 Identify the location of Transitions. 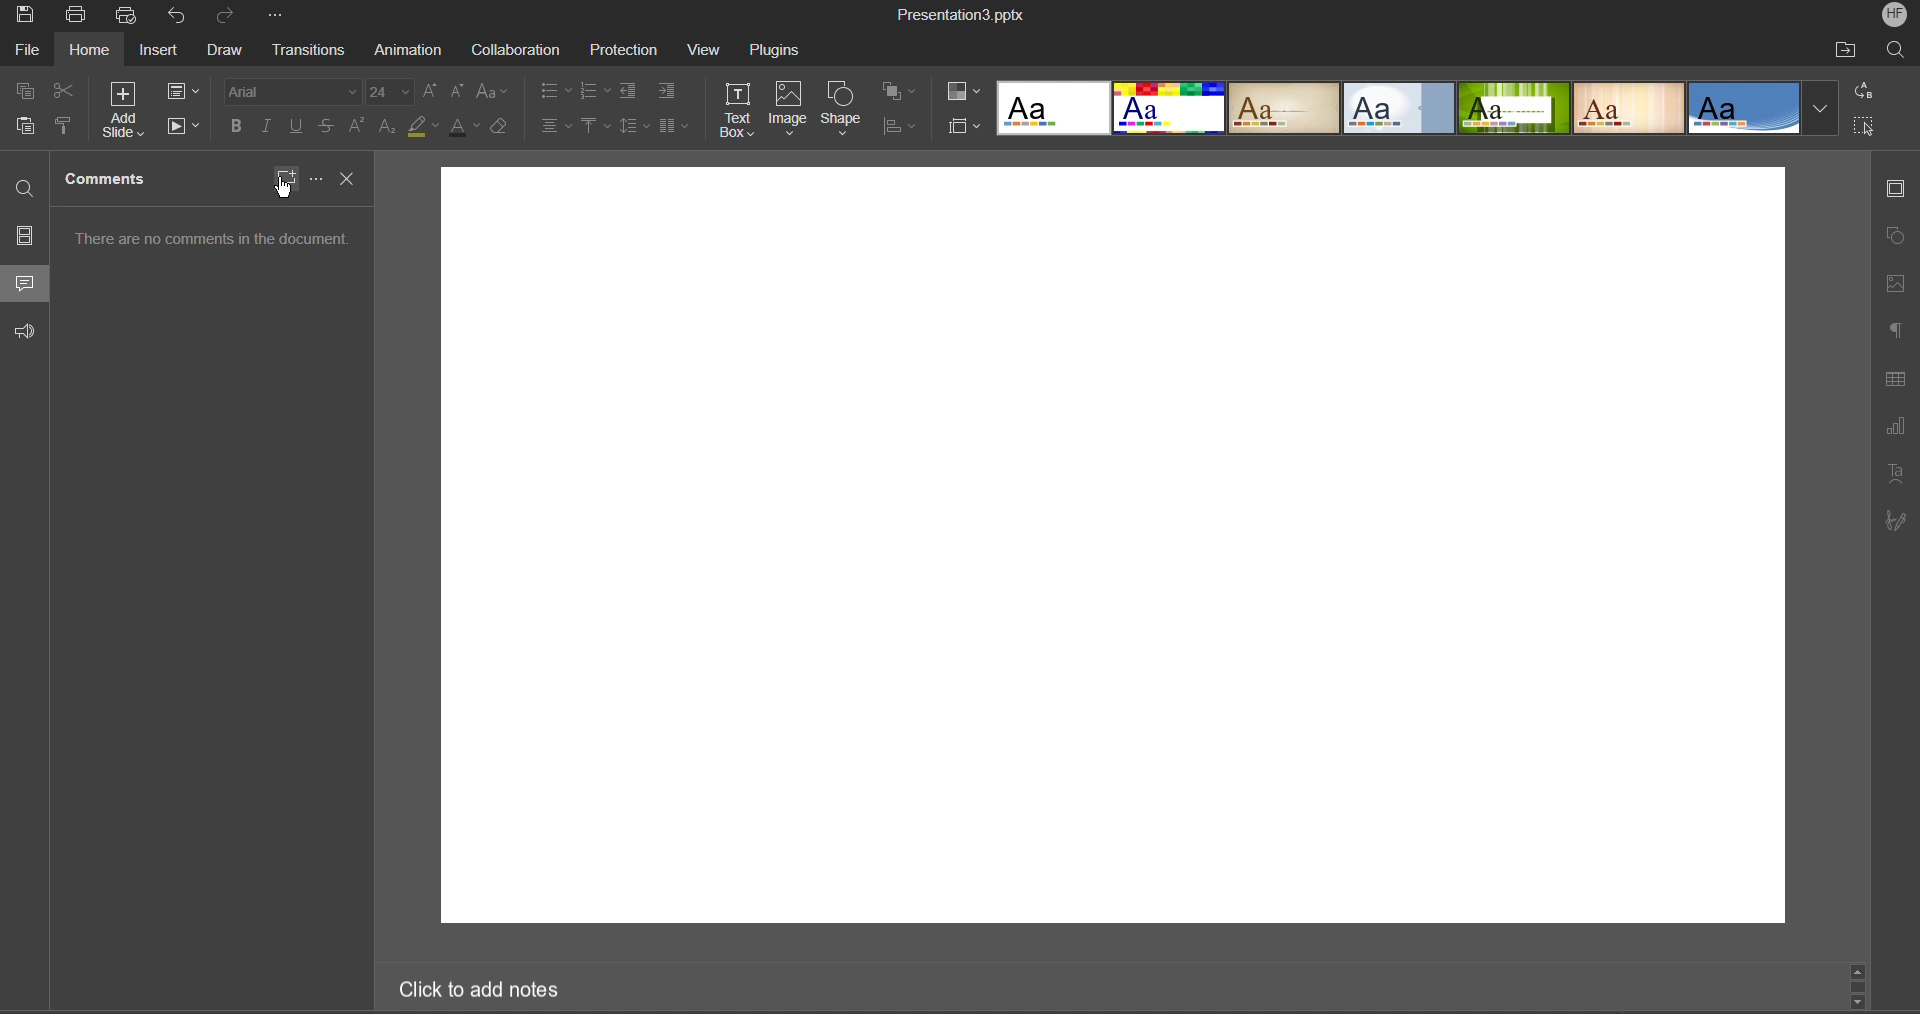
(309, 50).